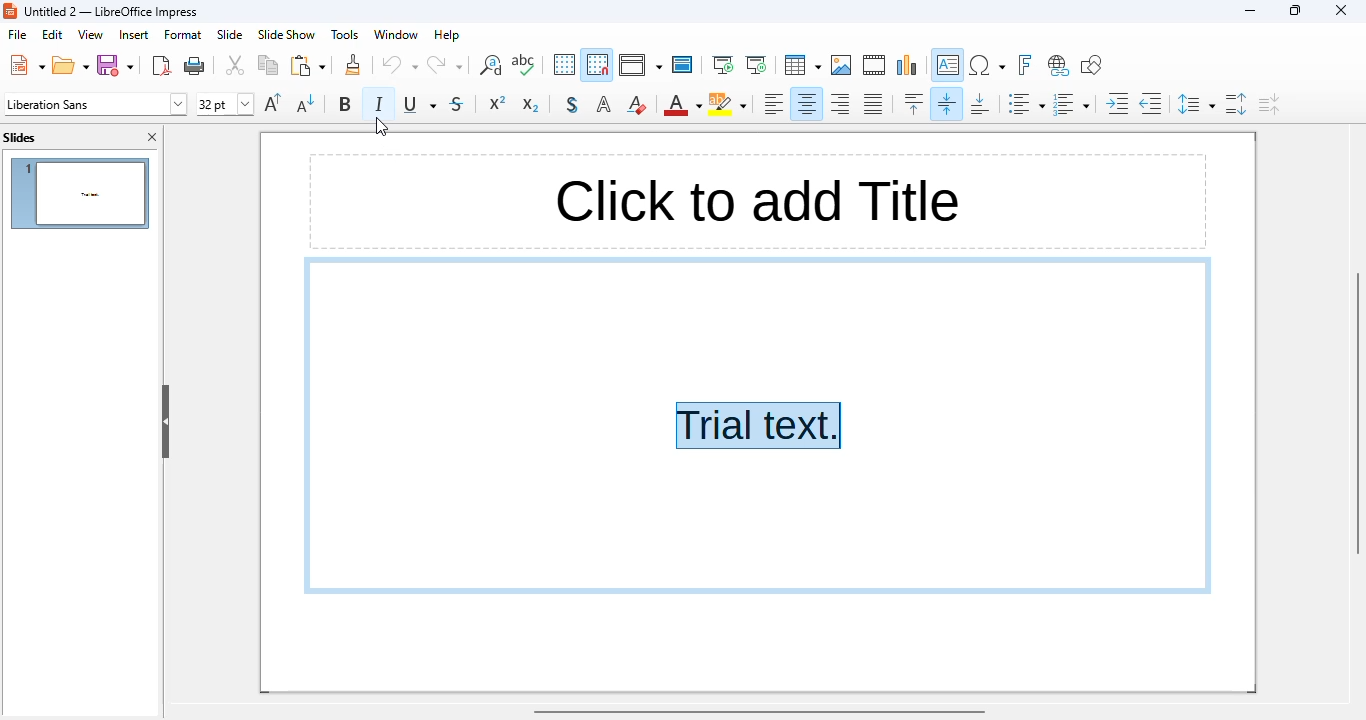 Image resolution: width=1366 pixels, height=720 pixels. Describe the element at coordinates (639, 65) in the screenshot. I see `display views` at that location.